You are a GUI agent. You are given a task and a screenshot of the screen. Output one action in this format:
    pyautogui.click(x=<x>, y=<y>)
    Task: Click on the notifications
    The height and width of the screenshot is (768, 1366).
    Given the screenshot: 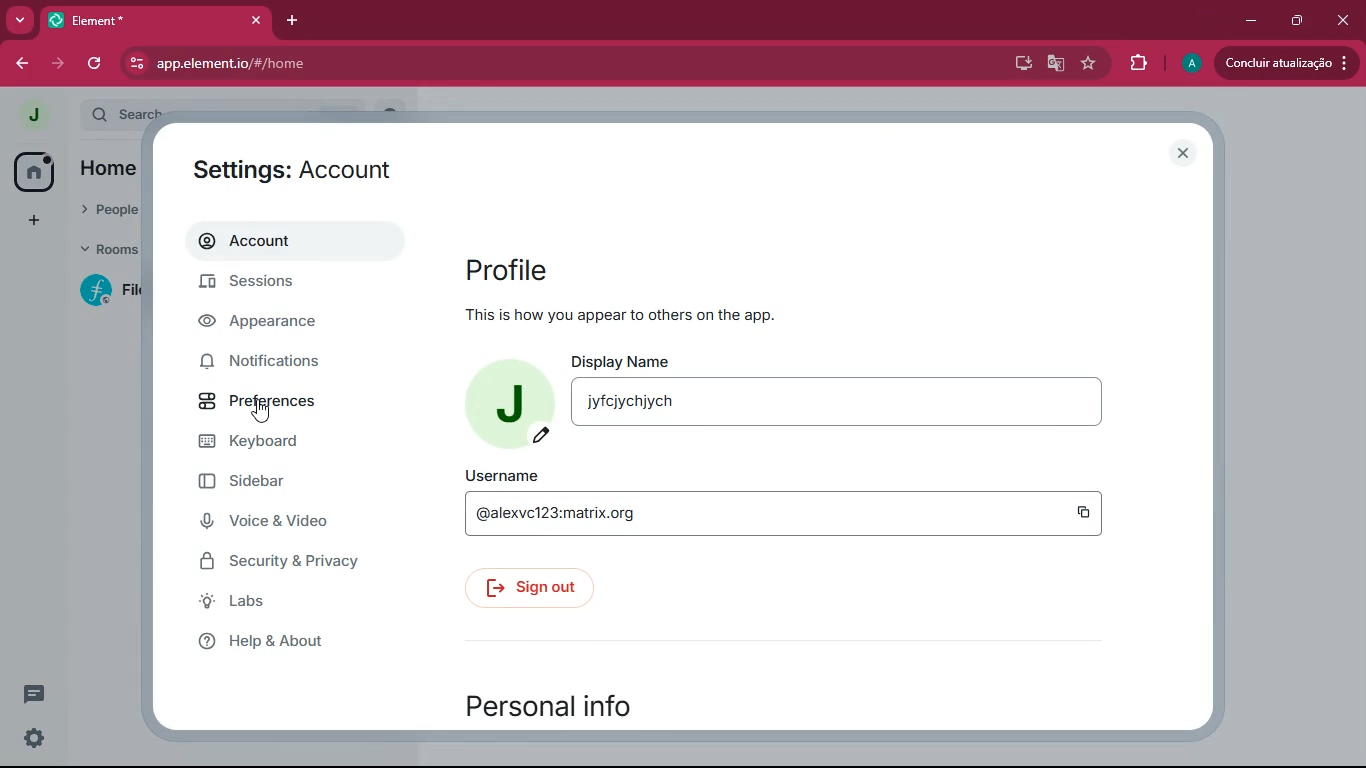 What is the action you would take?
    pyautogui.click(x=275, y=365)
    